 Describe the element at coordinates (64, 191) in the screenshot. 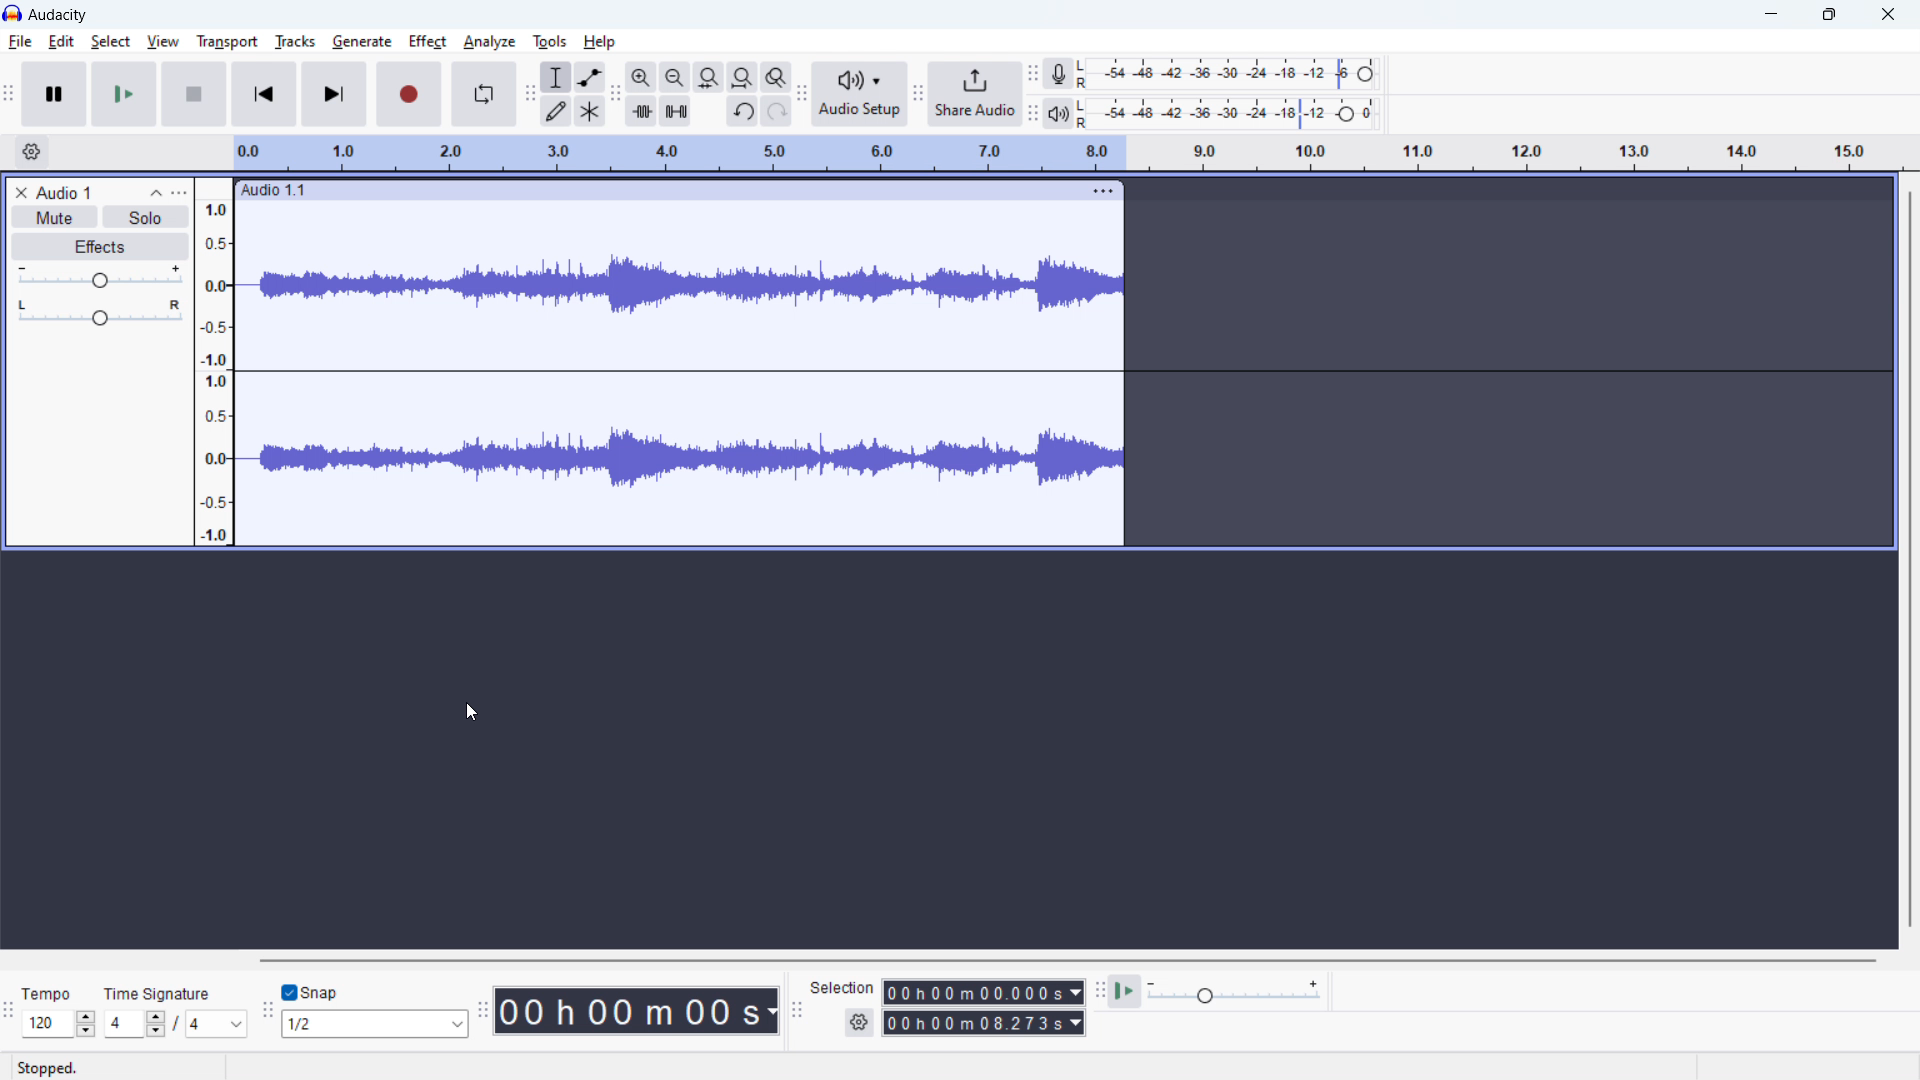

I see `track title` at that location.